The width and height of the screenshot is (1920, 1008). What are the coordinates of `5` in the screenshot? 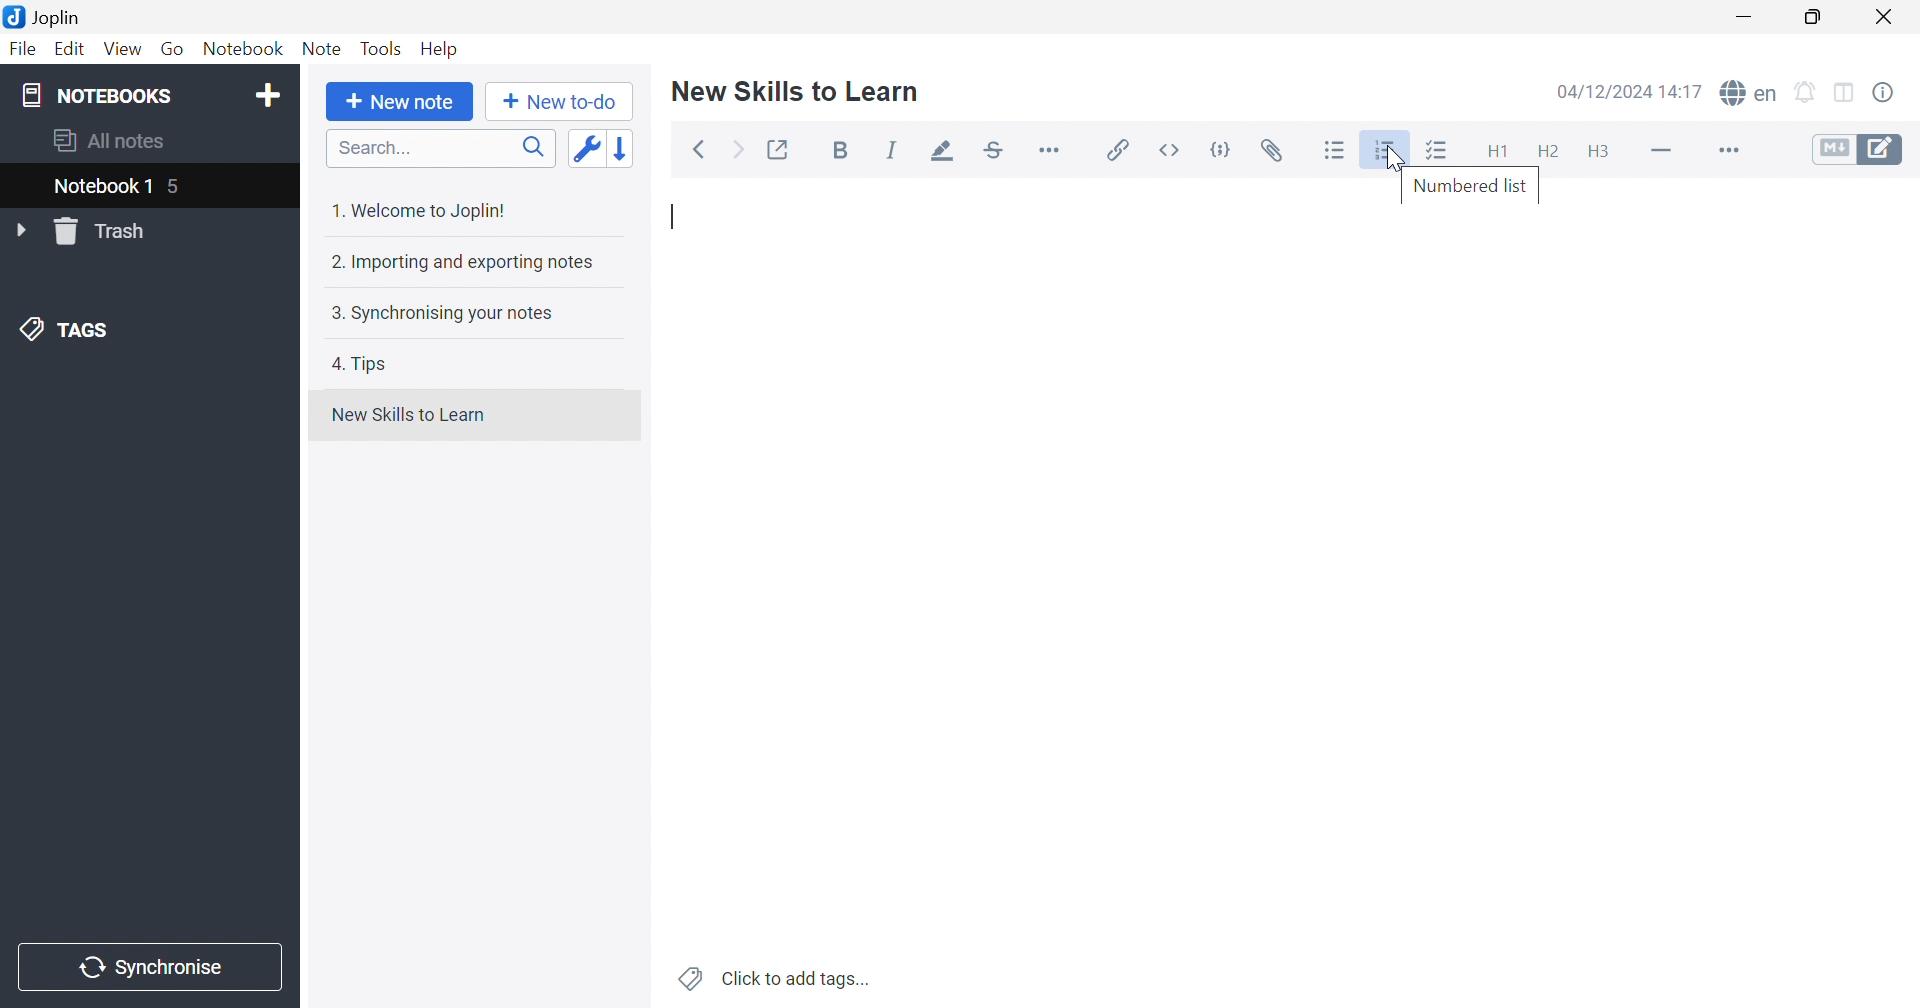 It's located at (177, 189).